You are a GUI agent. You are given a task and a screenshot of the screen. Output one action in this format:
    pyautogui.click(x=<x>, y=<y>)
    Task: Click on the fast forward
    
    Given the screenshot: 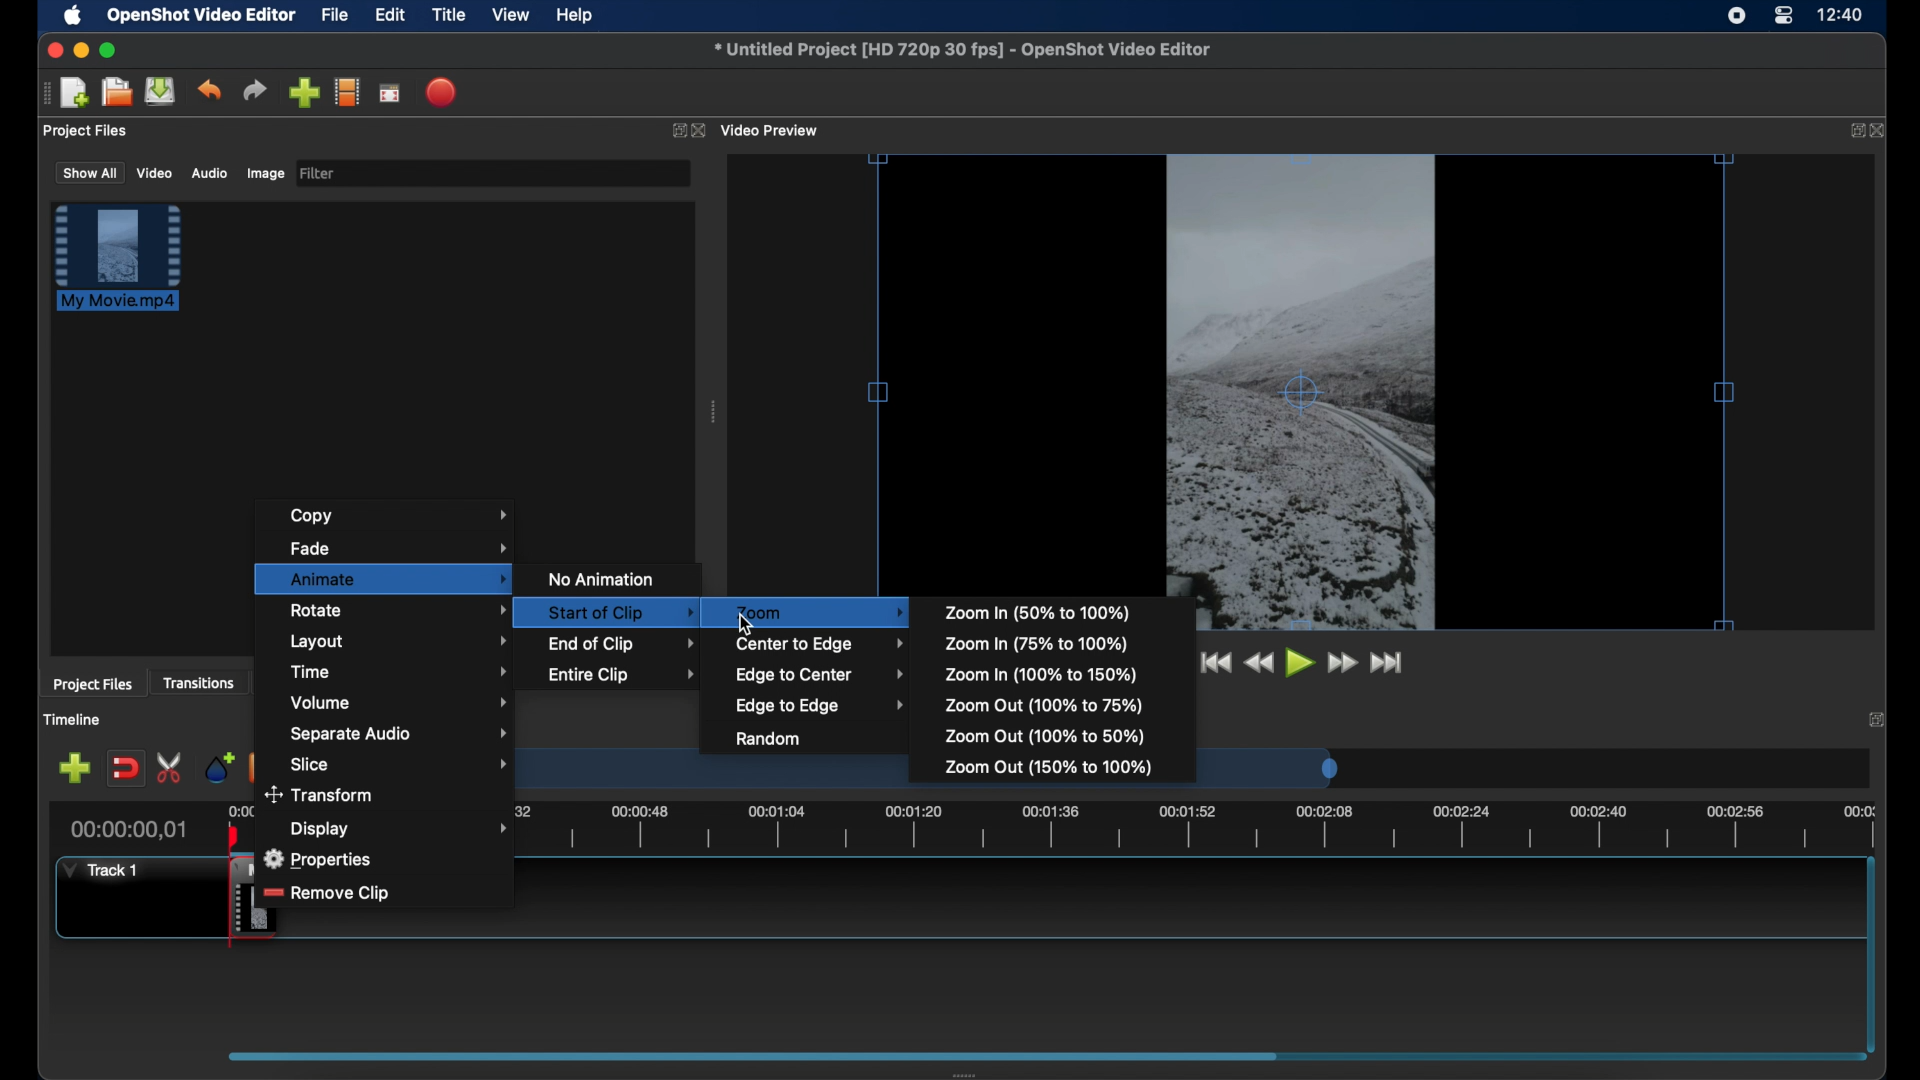 What is the action you would take?
    pyautogui.click(x=1343, y=663)
    